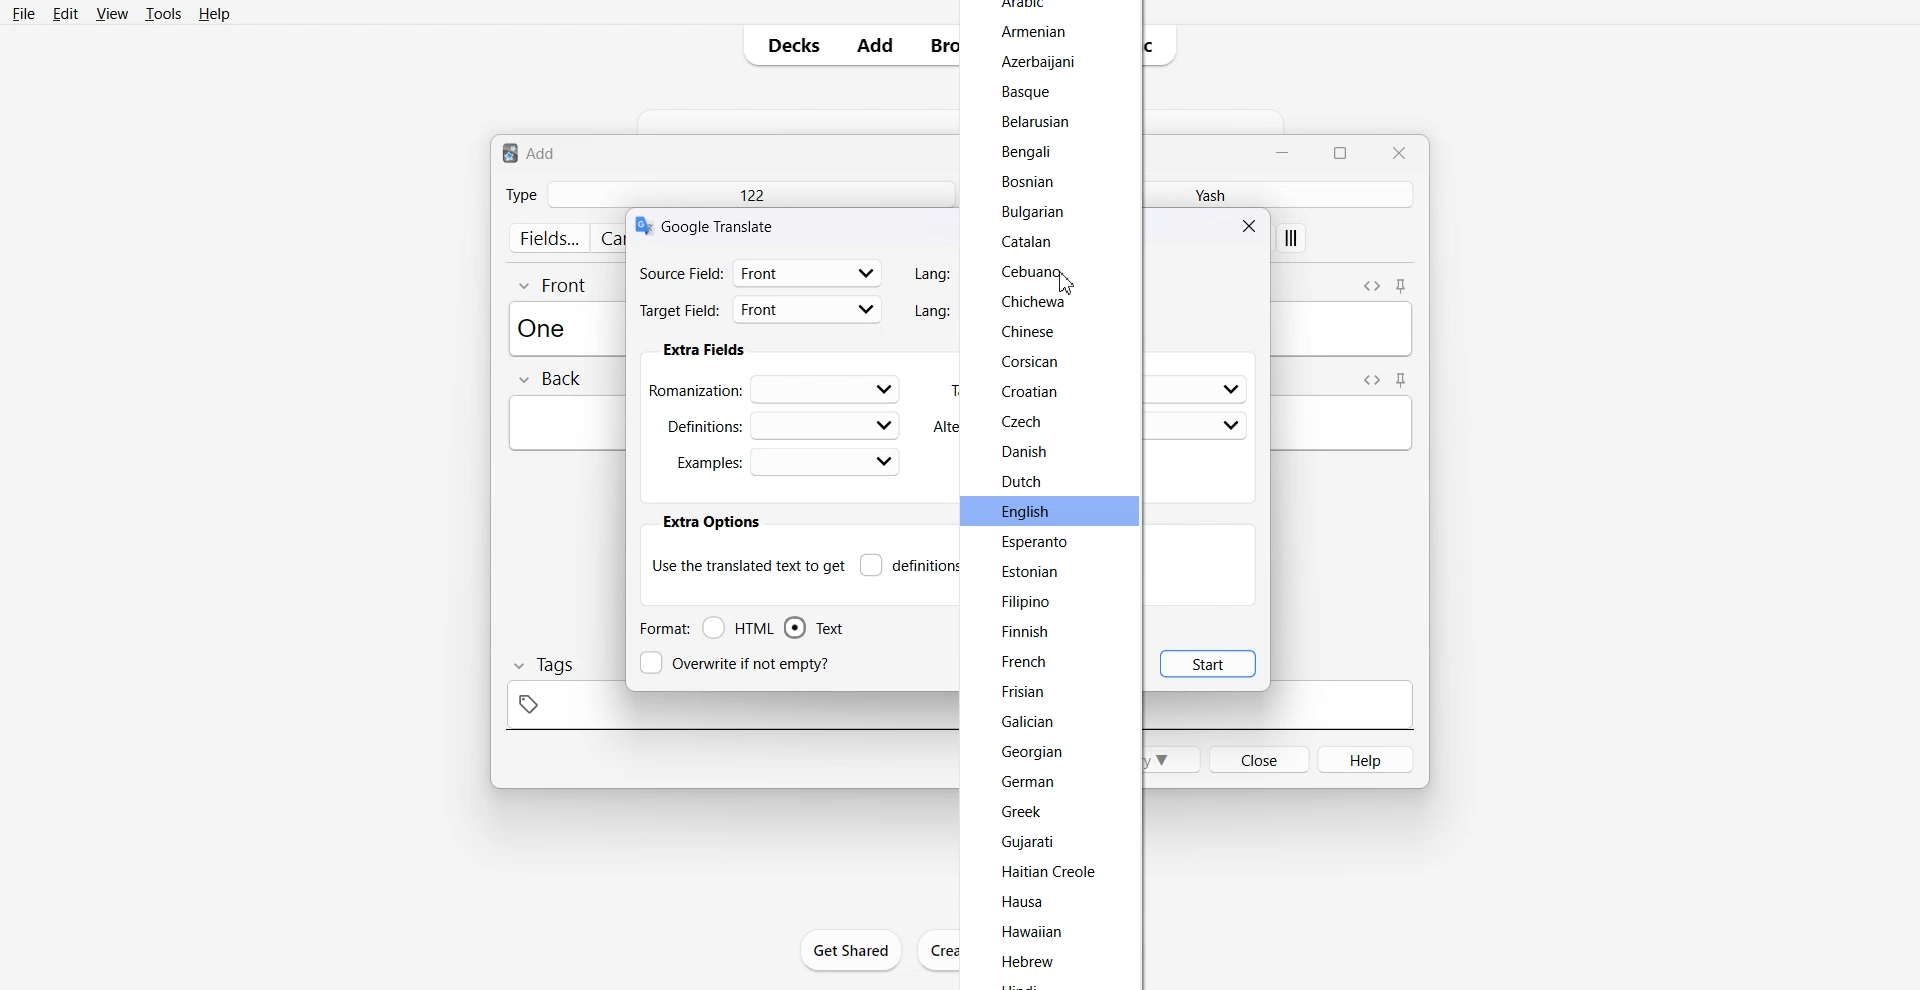 Image resolution: width=1920 pixels, height=990 pixels. Describe the element at coordinates (1020, 692) in the screenshot. I see `Frisian` at that location.